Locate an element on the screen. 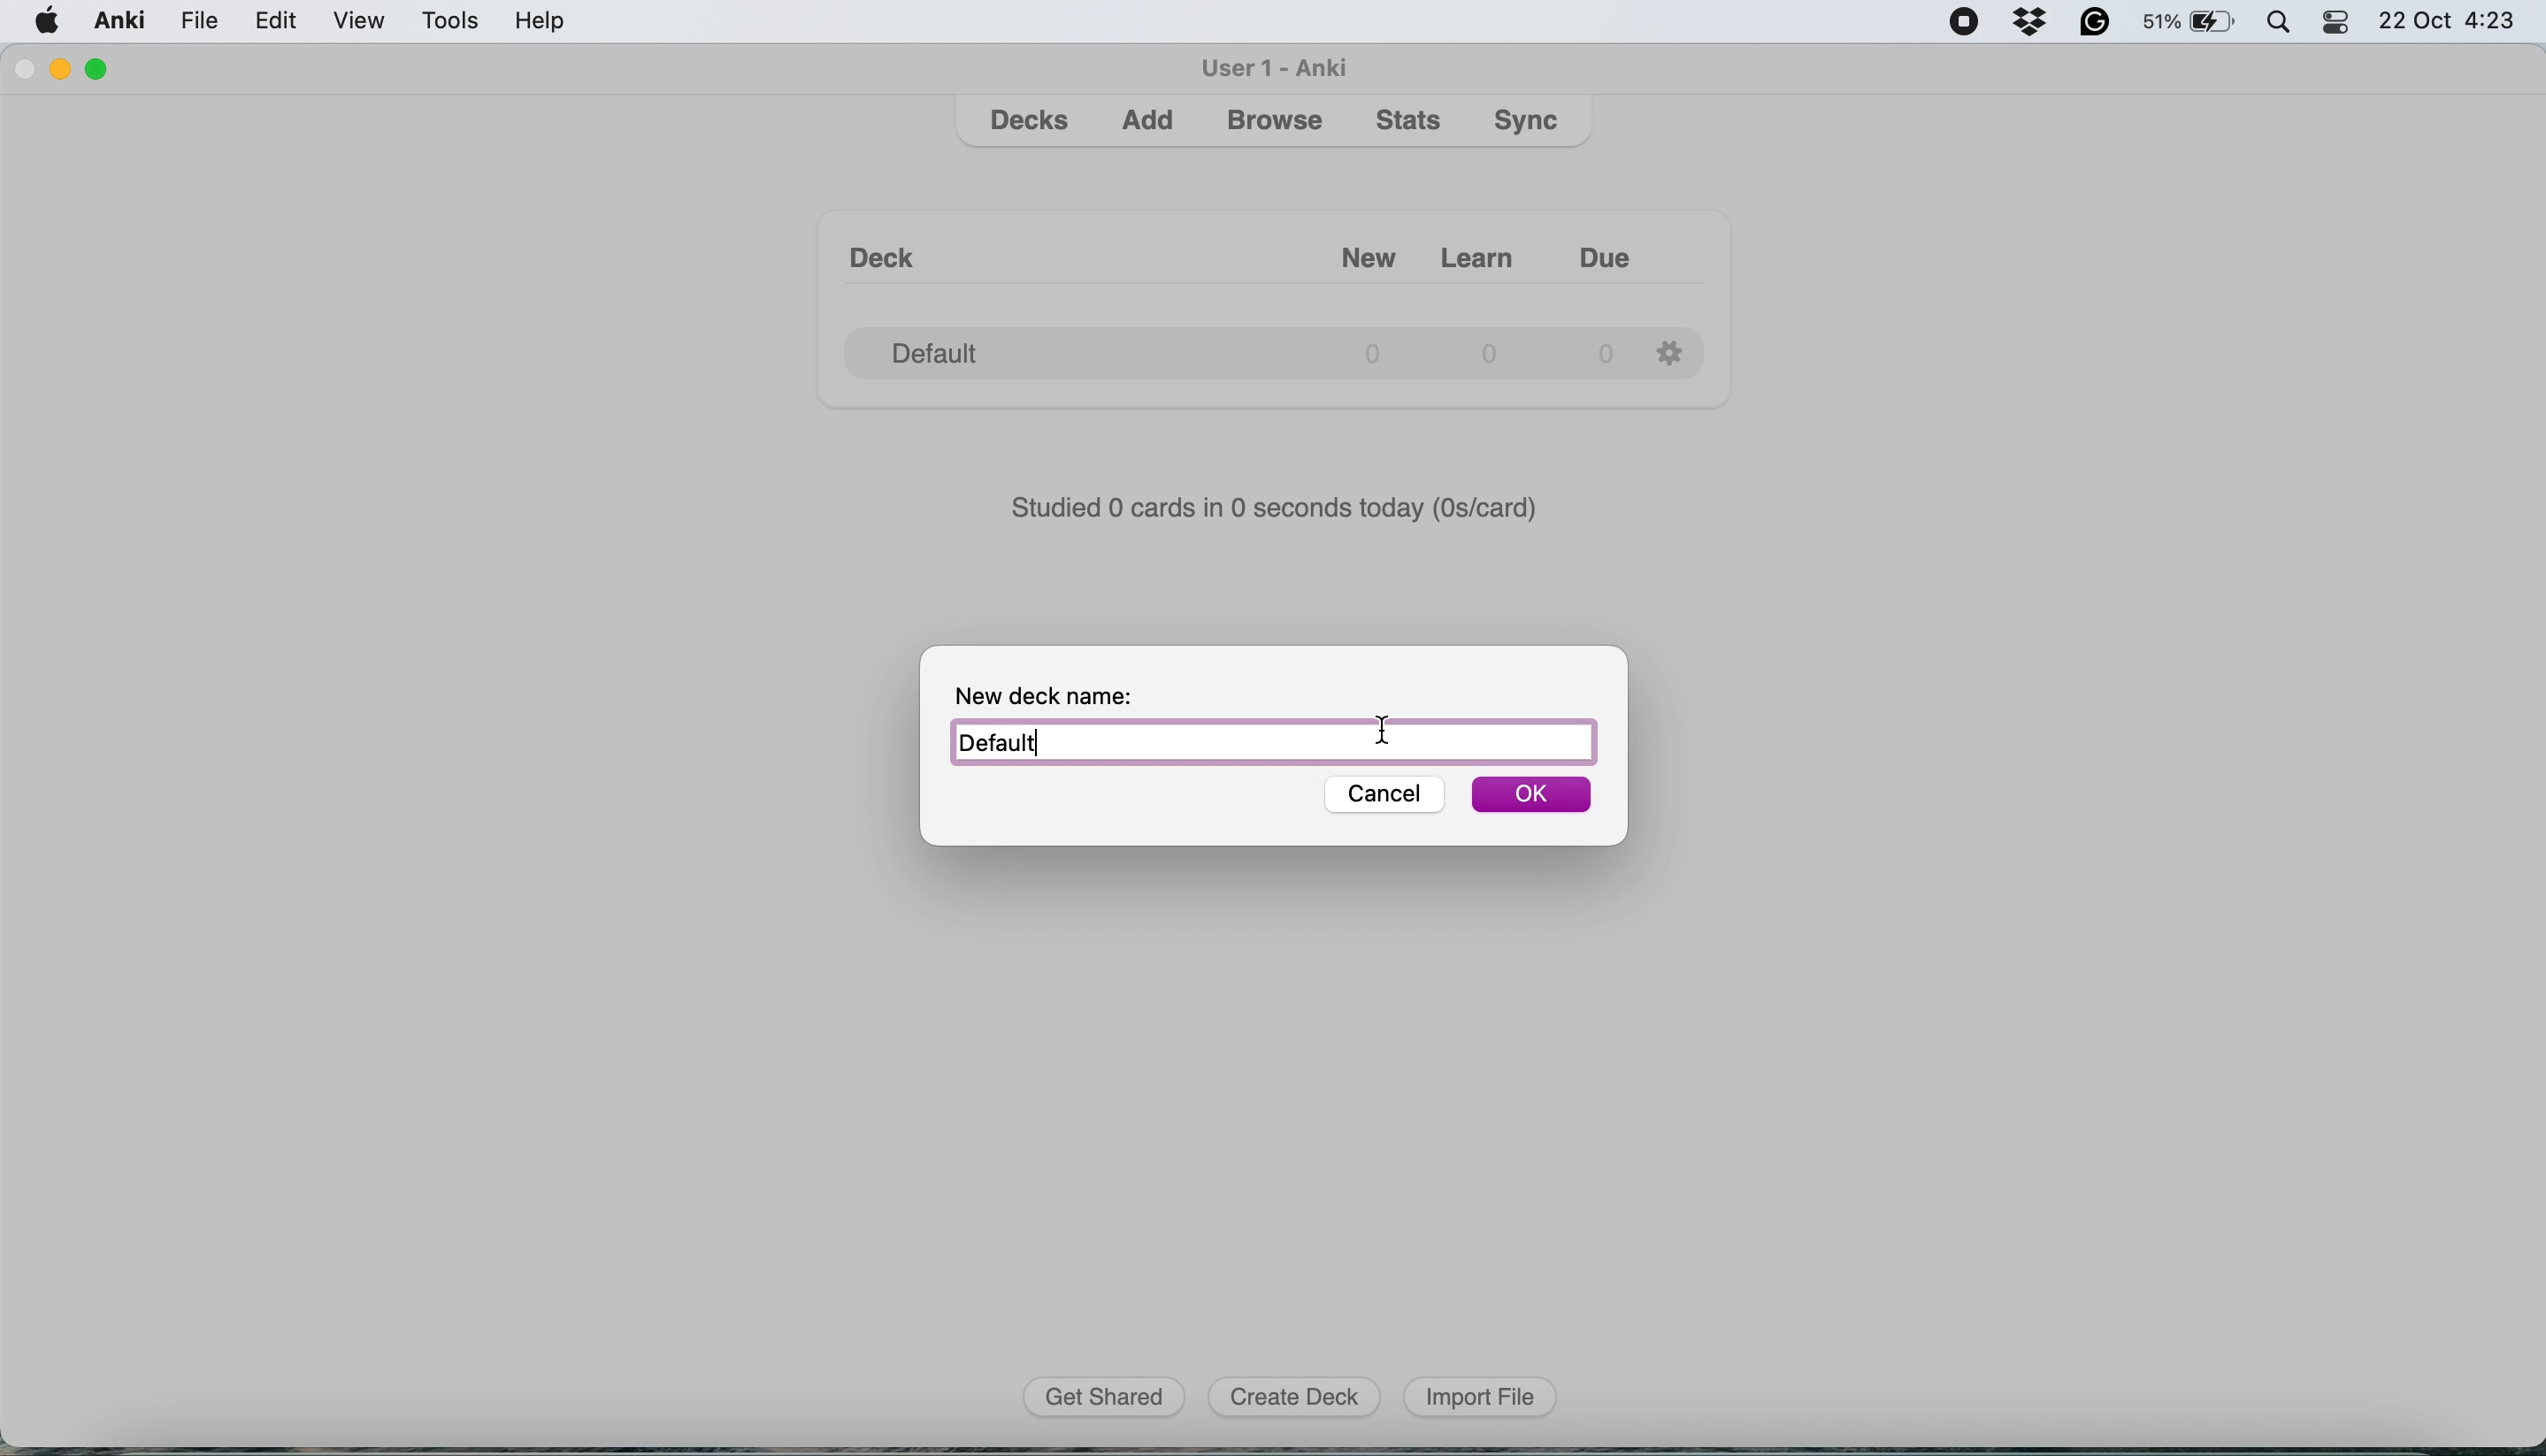 The height and width of the screenshot is (1456, 2546). cursor is located at coordinates (1382, 728).